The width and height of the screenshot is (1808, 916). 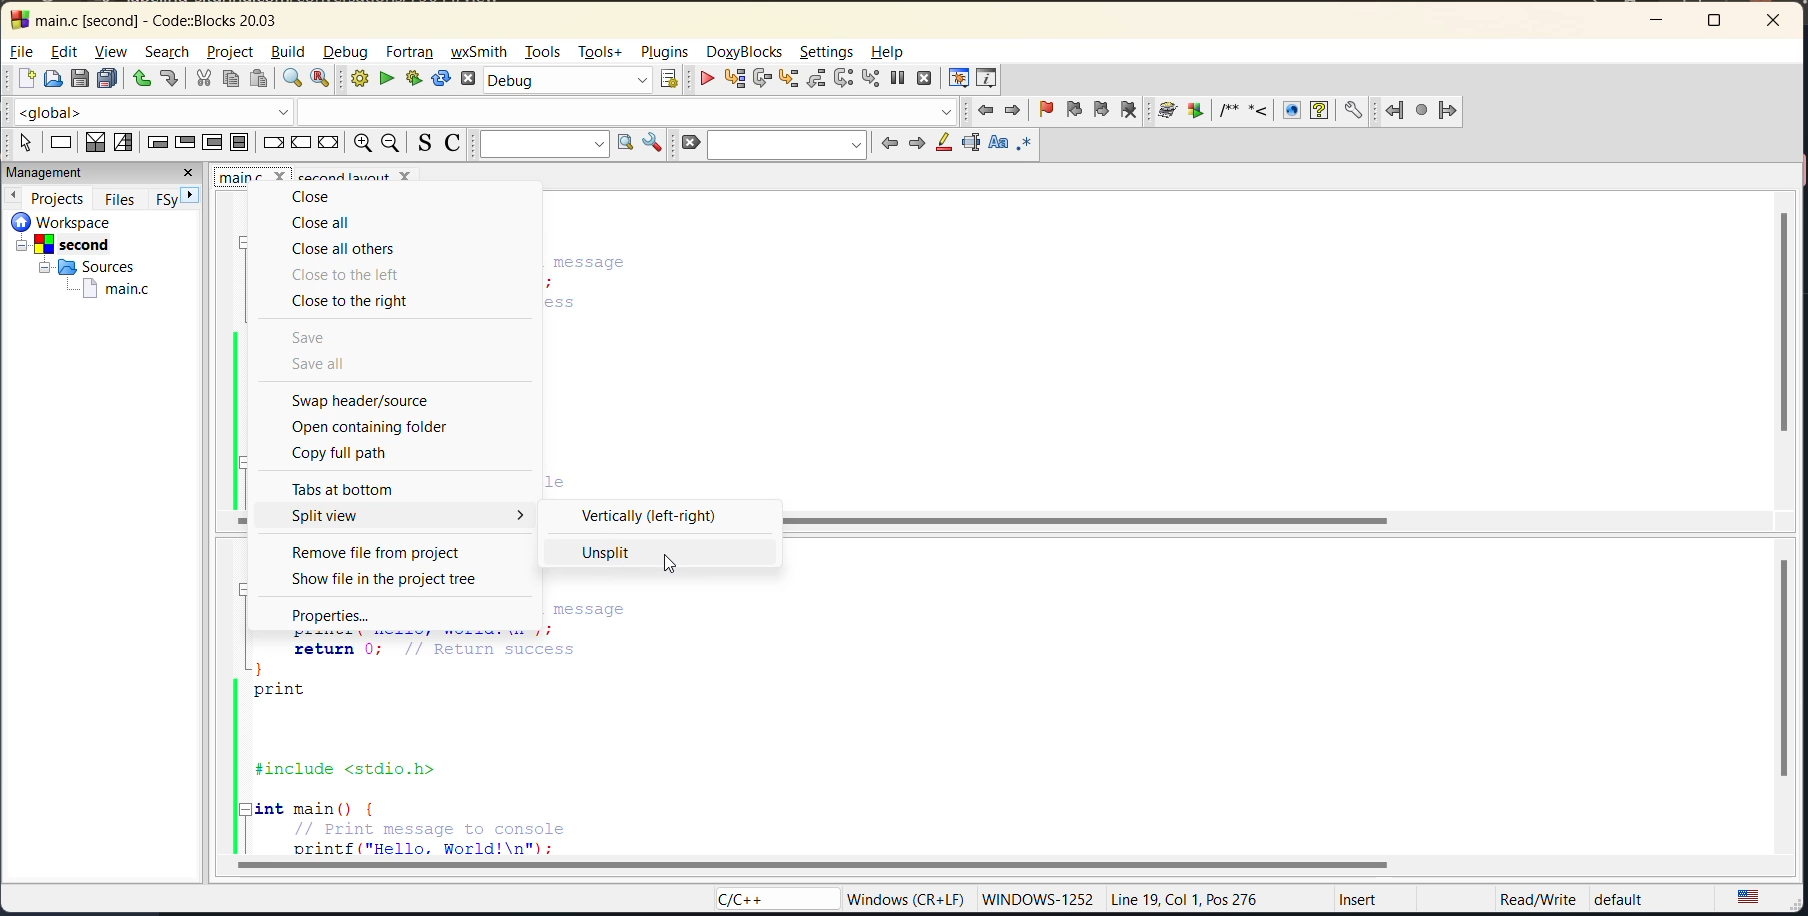 What do you see at coordinates (1660, 22) in the screenshot?
I see `minimize` at bounding box center [1660, 22].